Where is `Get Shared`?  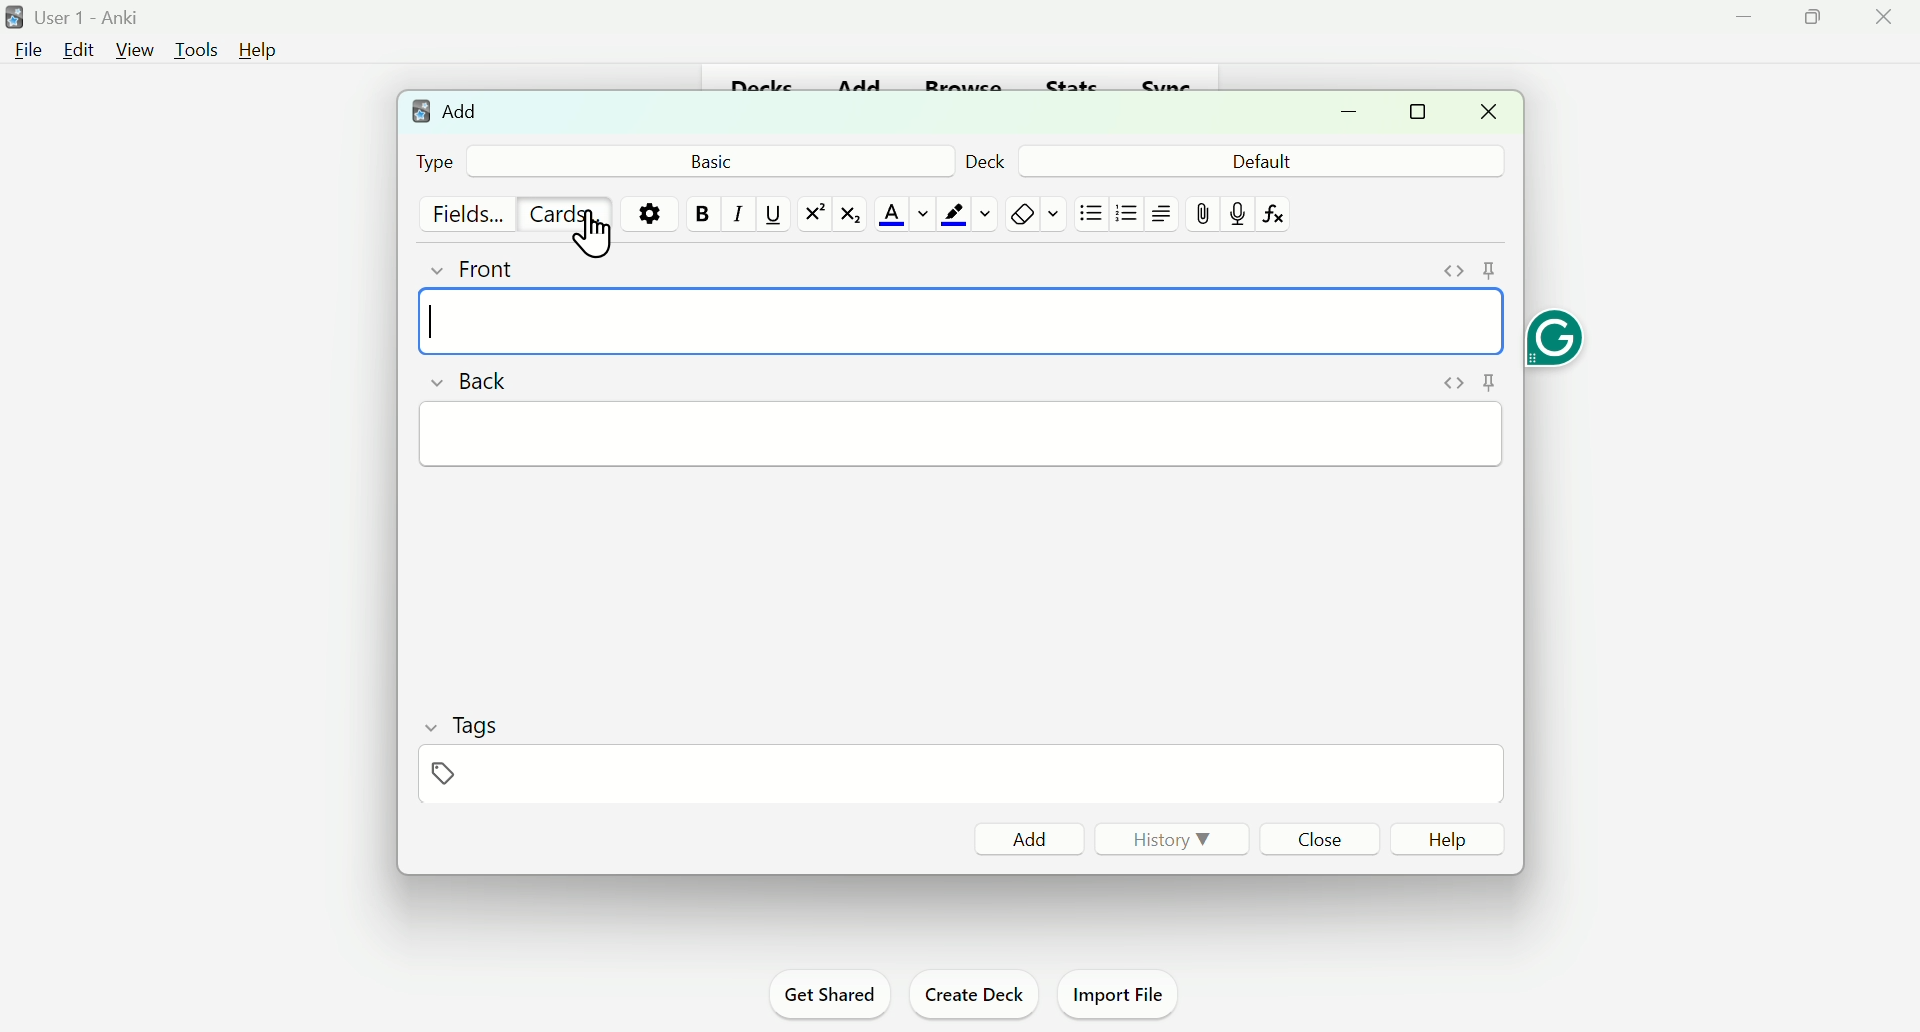 Get Shared is located at coordinates (831, 996).